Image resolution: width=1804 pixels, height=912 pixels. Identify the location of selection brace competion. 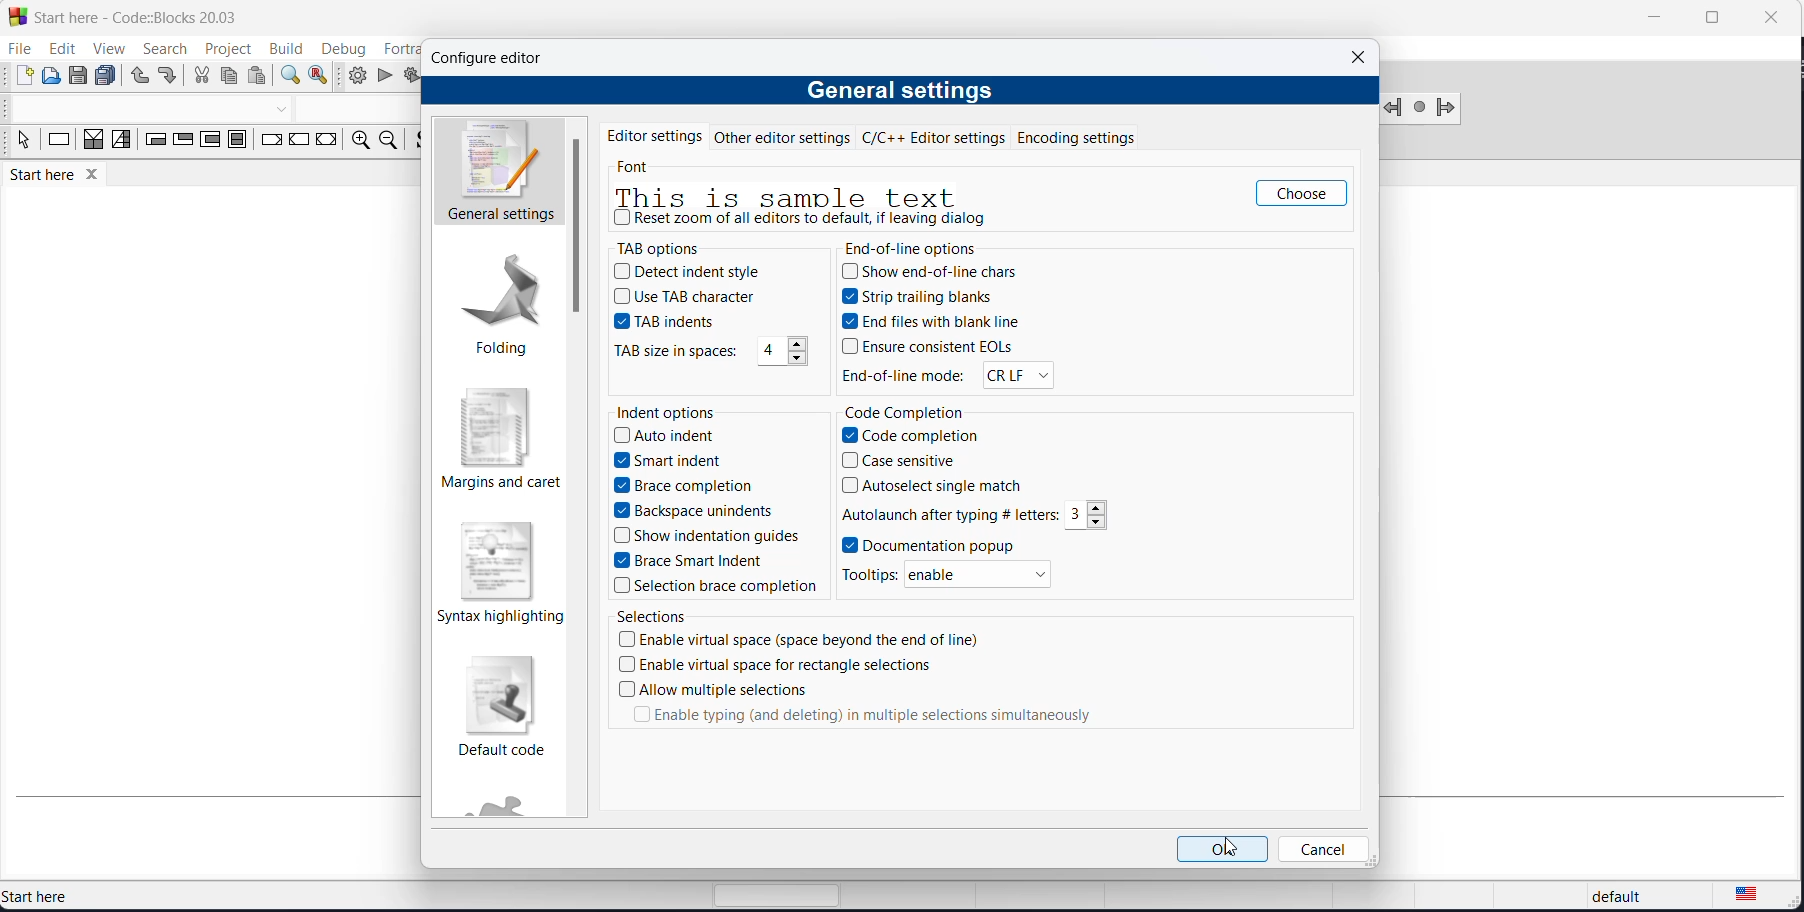
(710, 588).